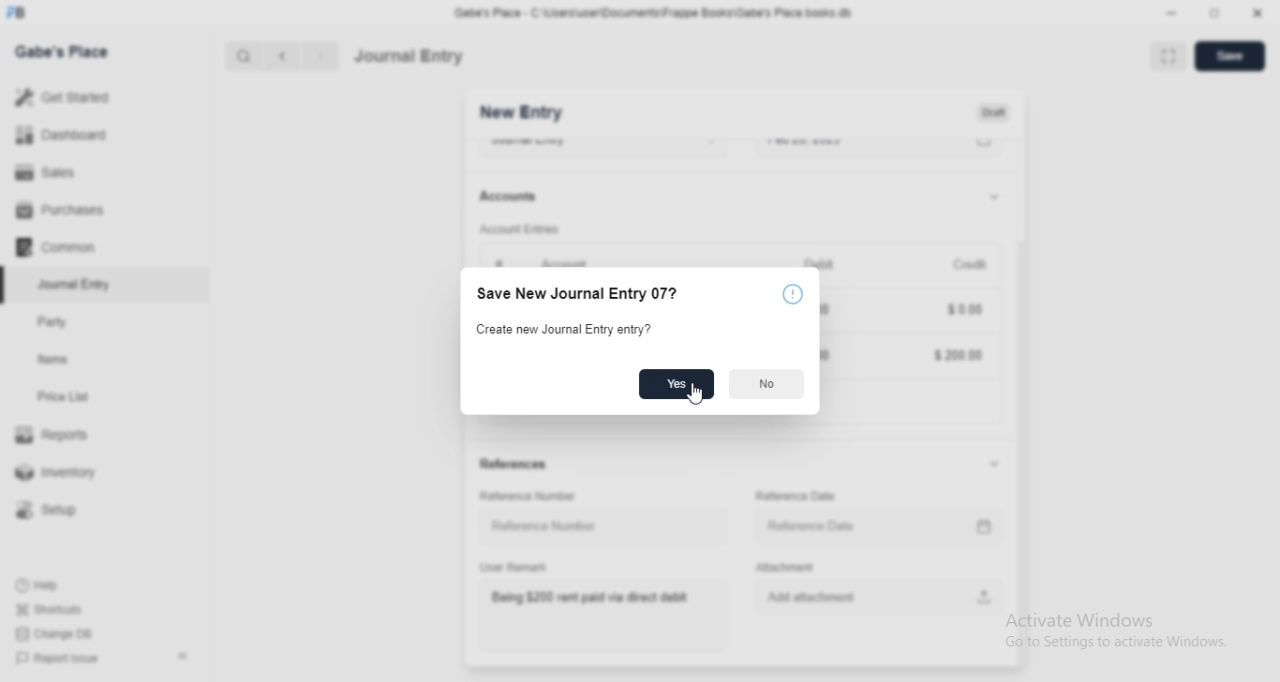 The width and height of the screenshot is (1280, 682). What do you see at coordinates (672, 385) in the screenshot?
I see `yes` at bounding box center [672, 385].